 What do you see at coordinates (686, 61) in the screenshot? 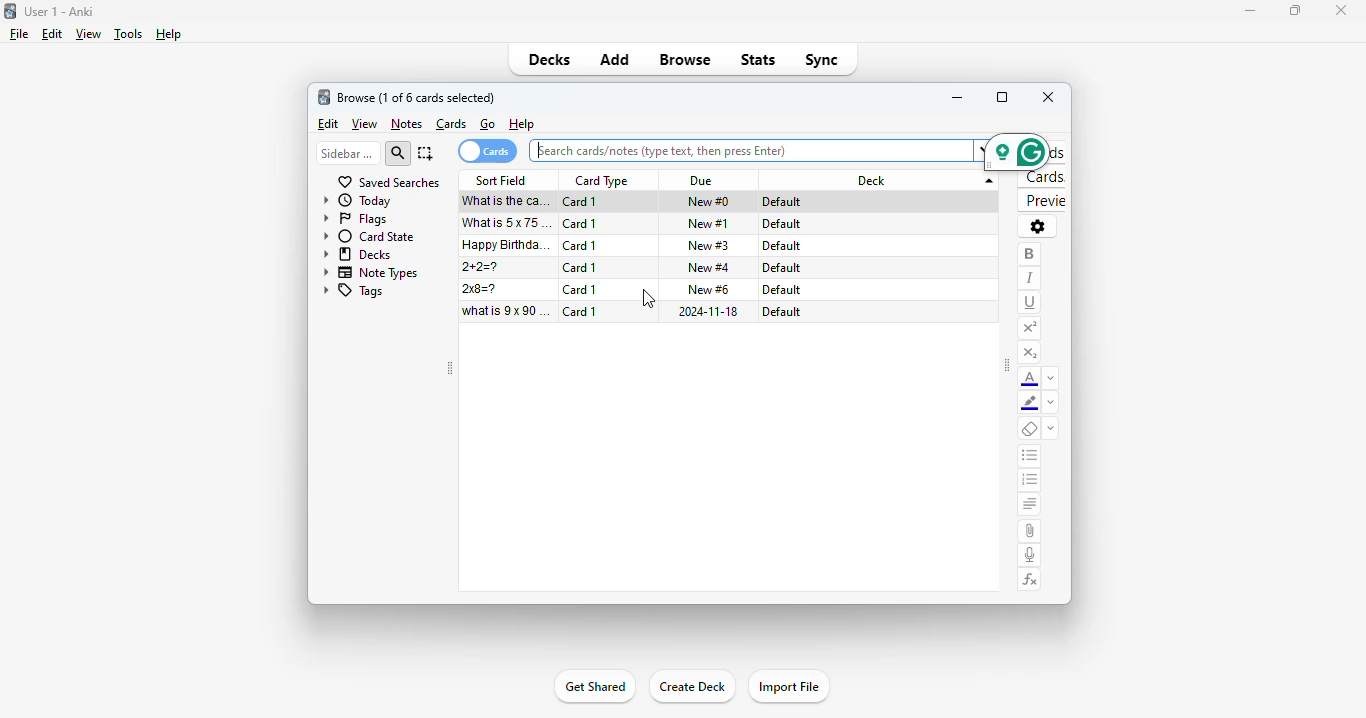
I see `browse` at bounding box center [686, 61].